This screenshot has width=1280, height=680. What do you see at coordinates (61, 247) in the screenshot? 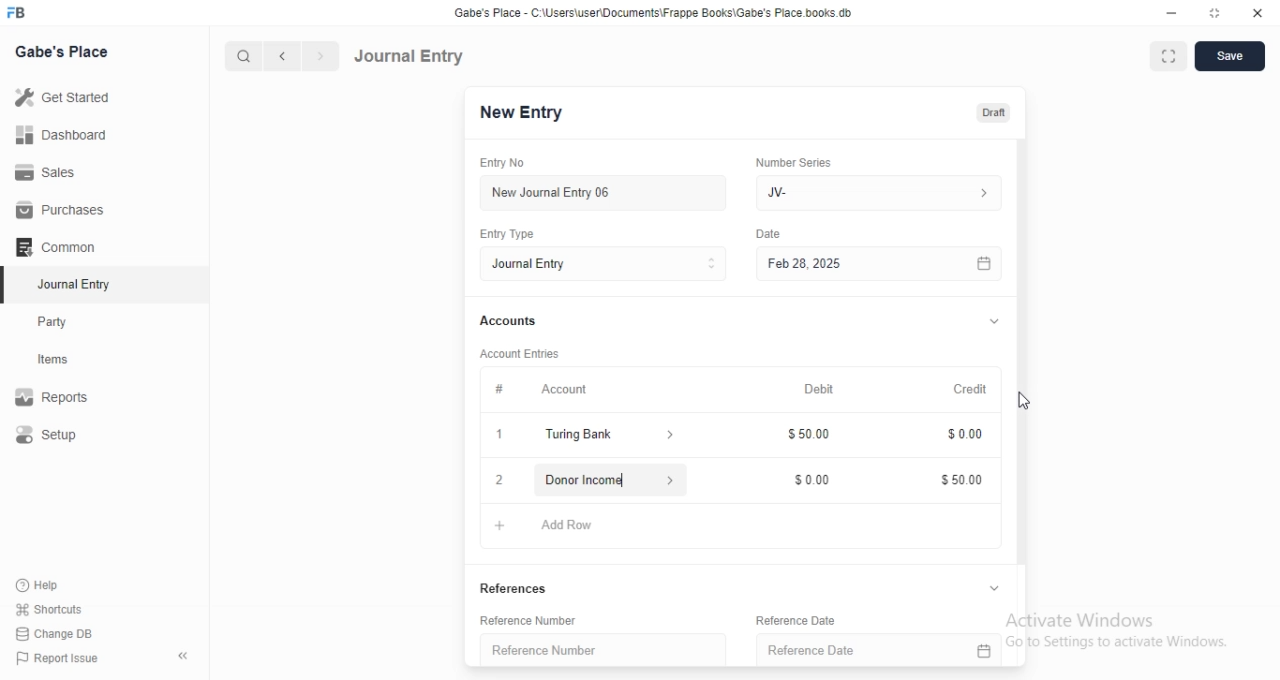
I see `Common` at bounding box center [61, 247].